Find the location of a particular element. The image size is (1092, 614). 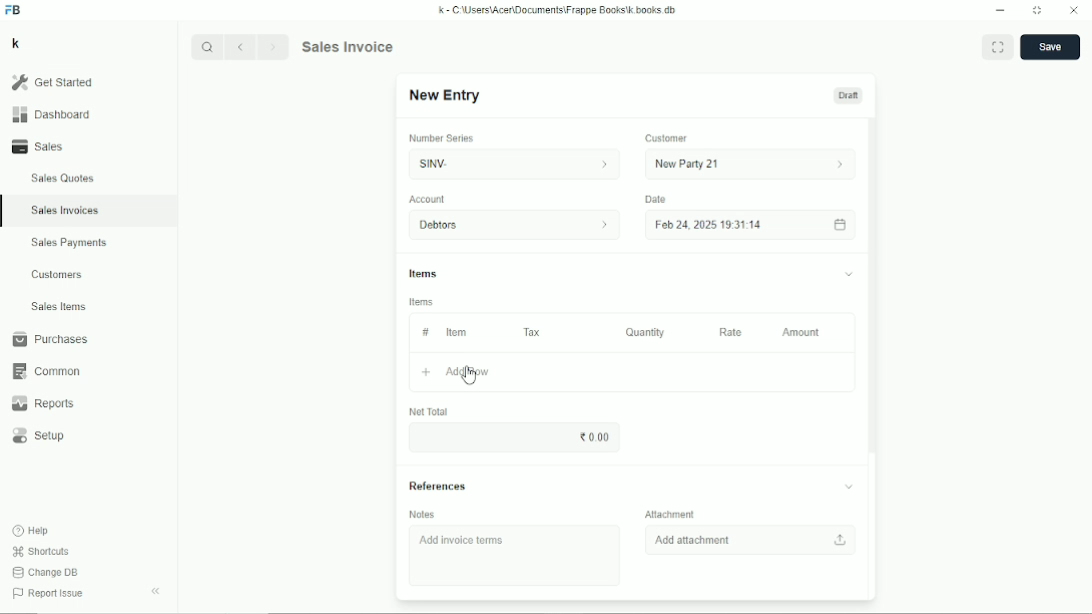

Toggle between form and full width is located at coordinates (998, 46).